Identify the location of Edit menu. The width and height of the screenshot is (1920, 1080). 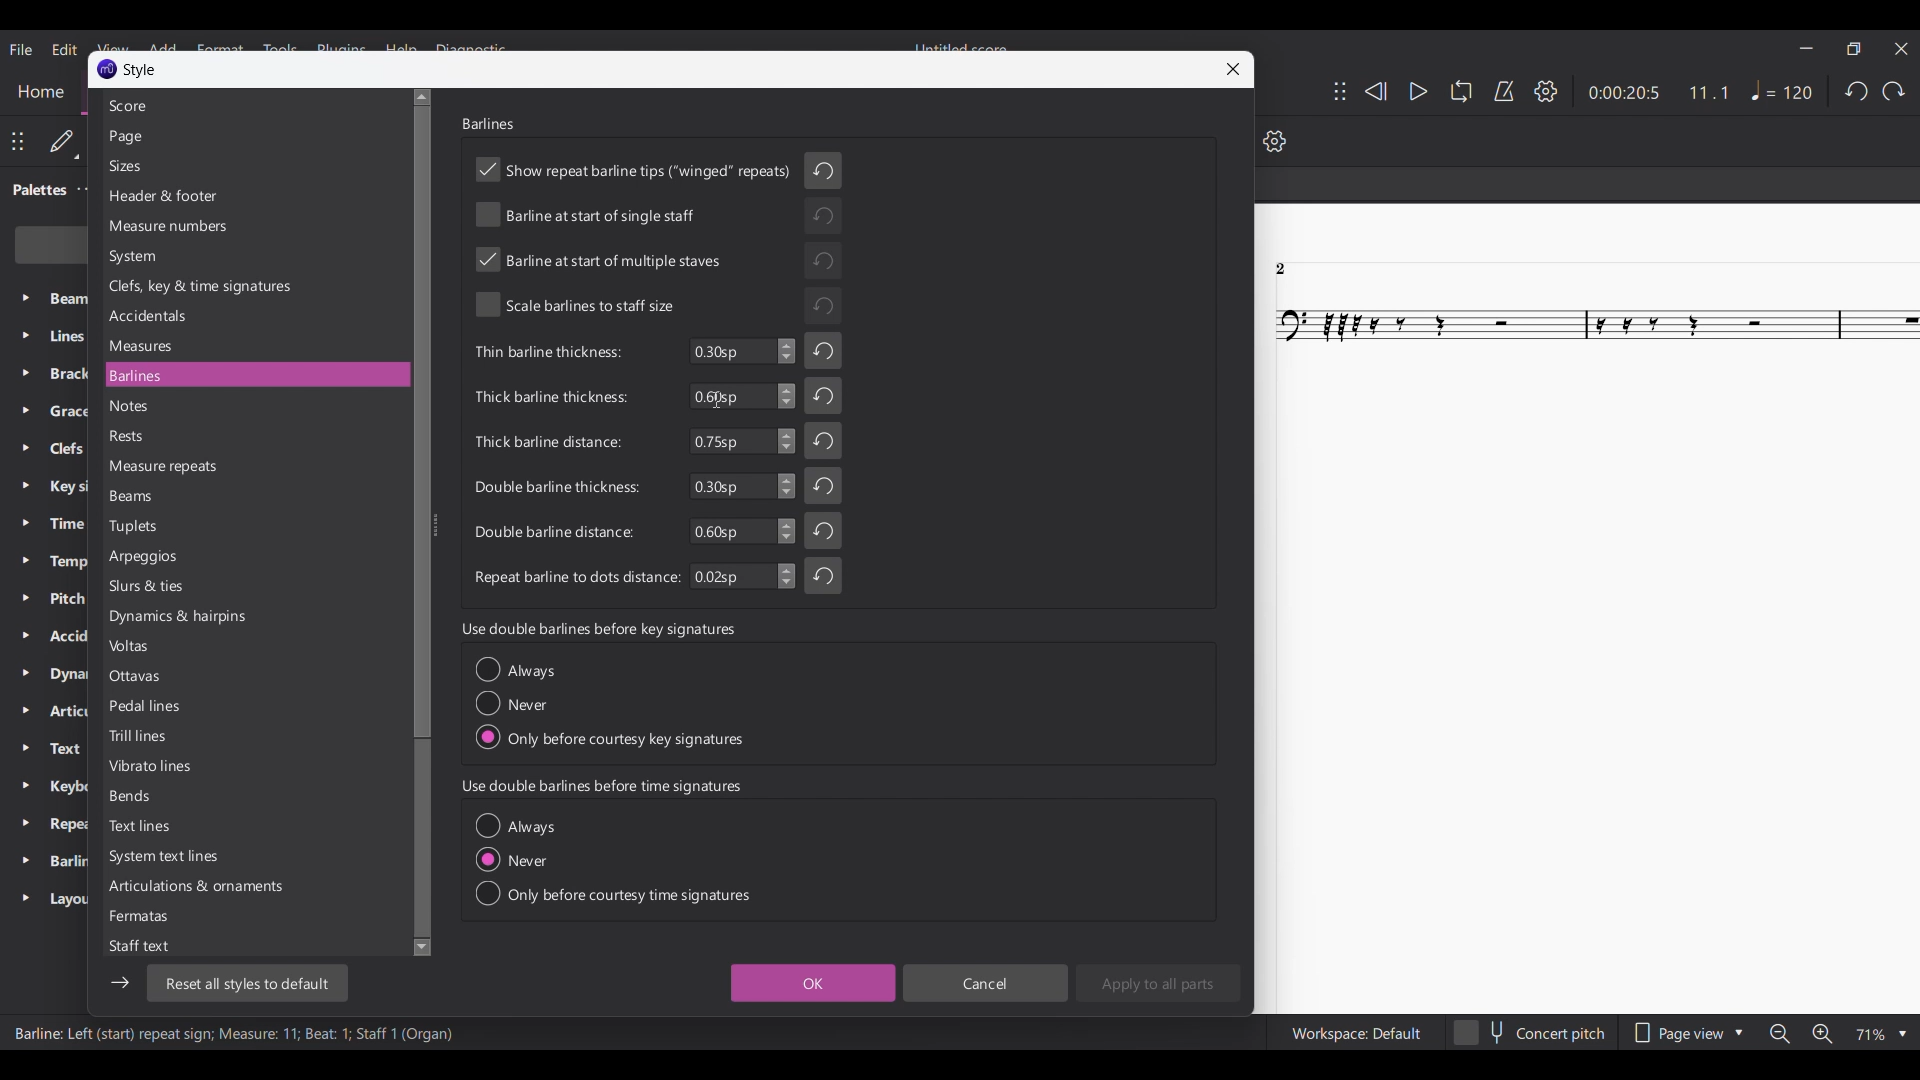
(66, 50).